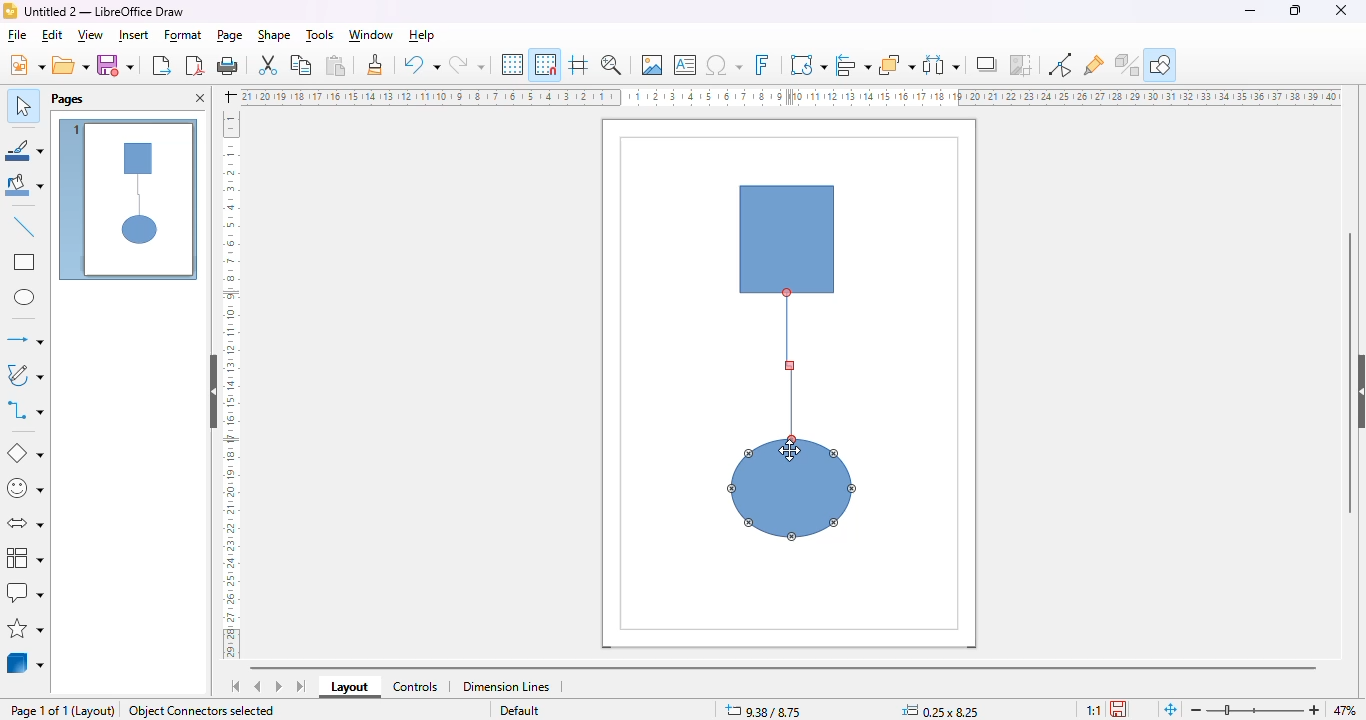 The image size is (1366, 720). Describe the element at coordinates (421, 35) in the screenshot. I see `help` at that location.